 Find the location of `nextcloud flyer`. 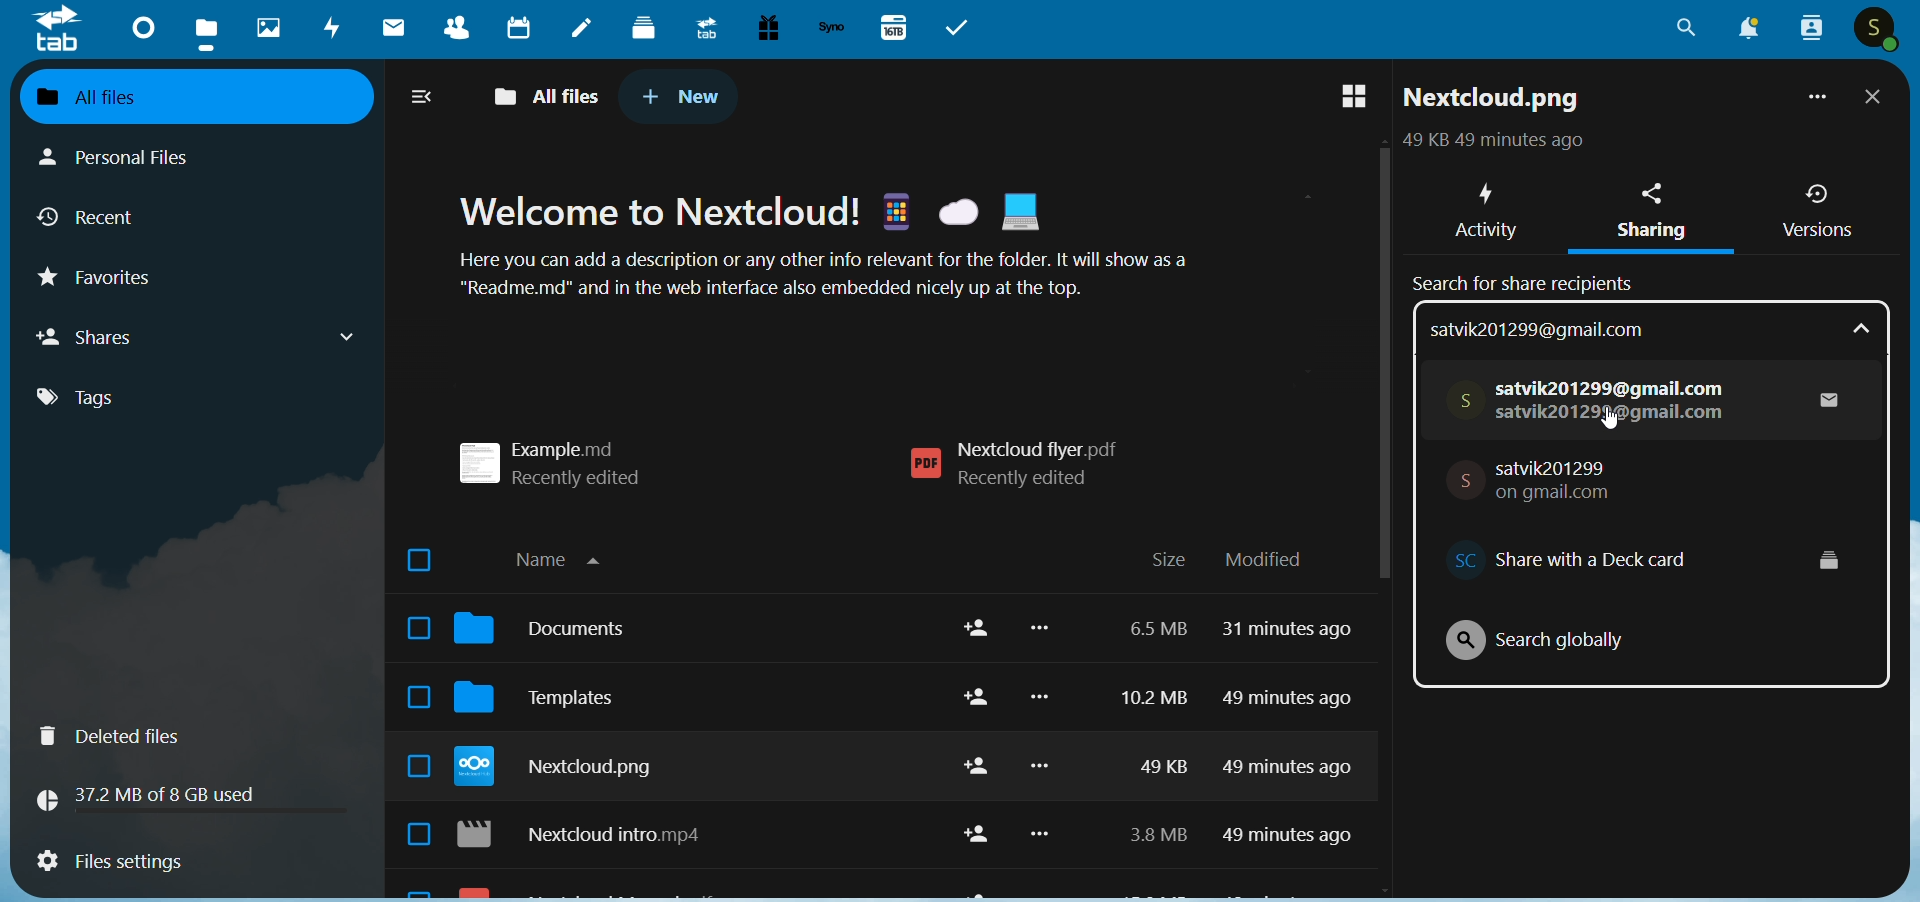

nextcloud flyer is located at coordinates (1025, 465).